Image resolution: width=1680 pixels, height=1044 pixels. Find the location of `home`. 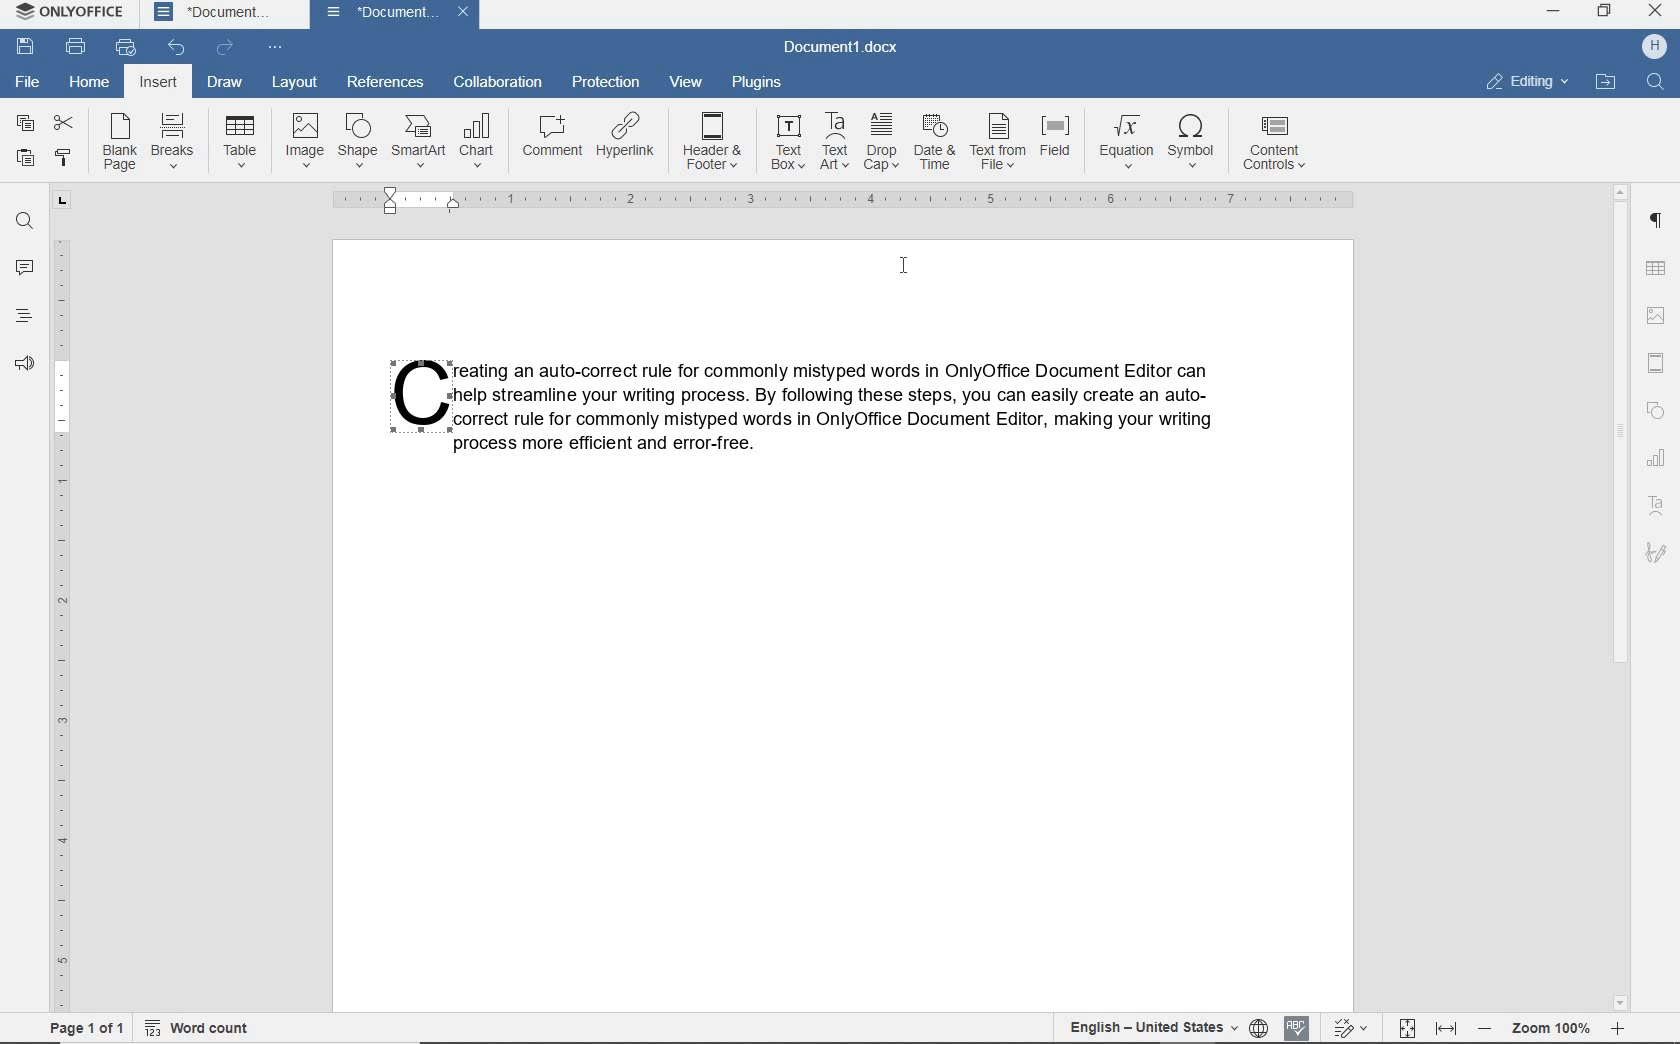

home is located at coordinates (91, 80).